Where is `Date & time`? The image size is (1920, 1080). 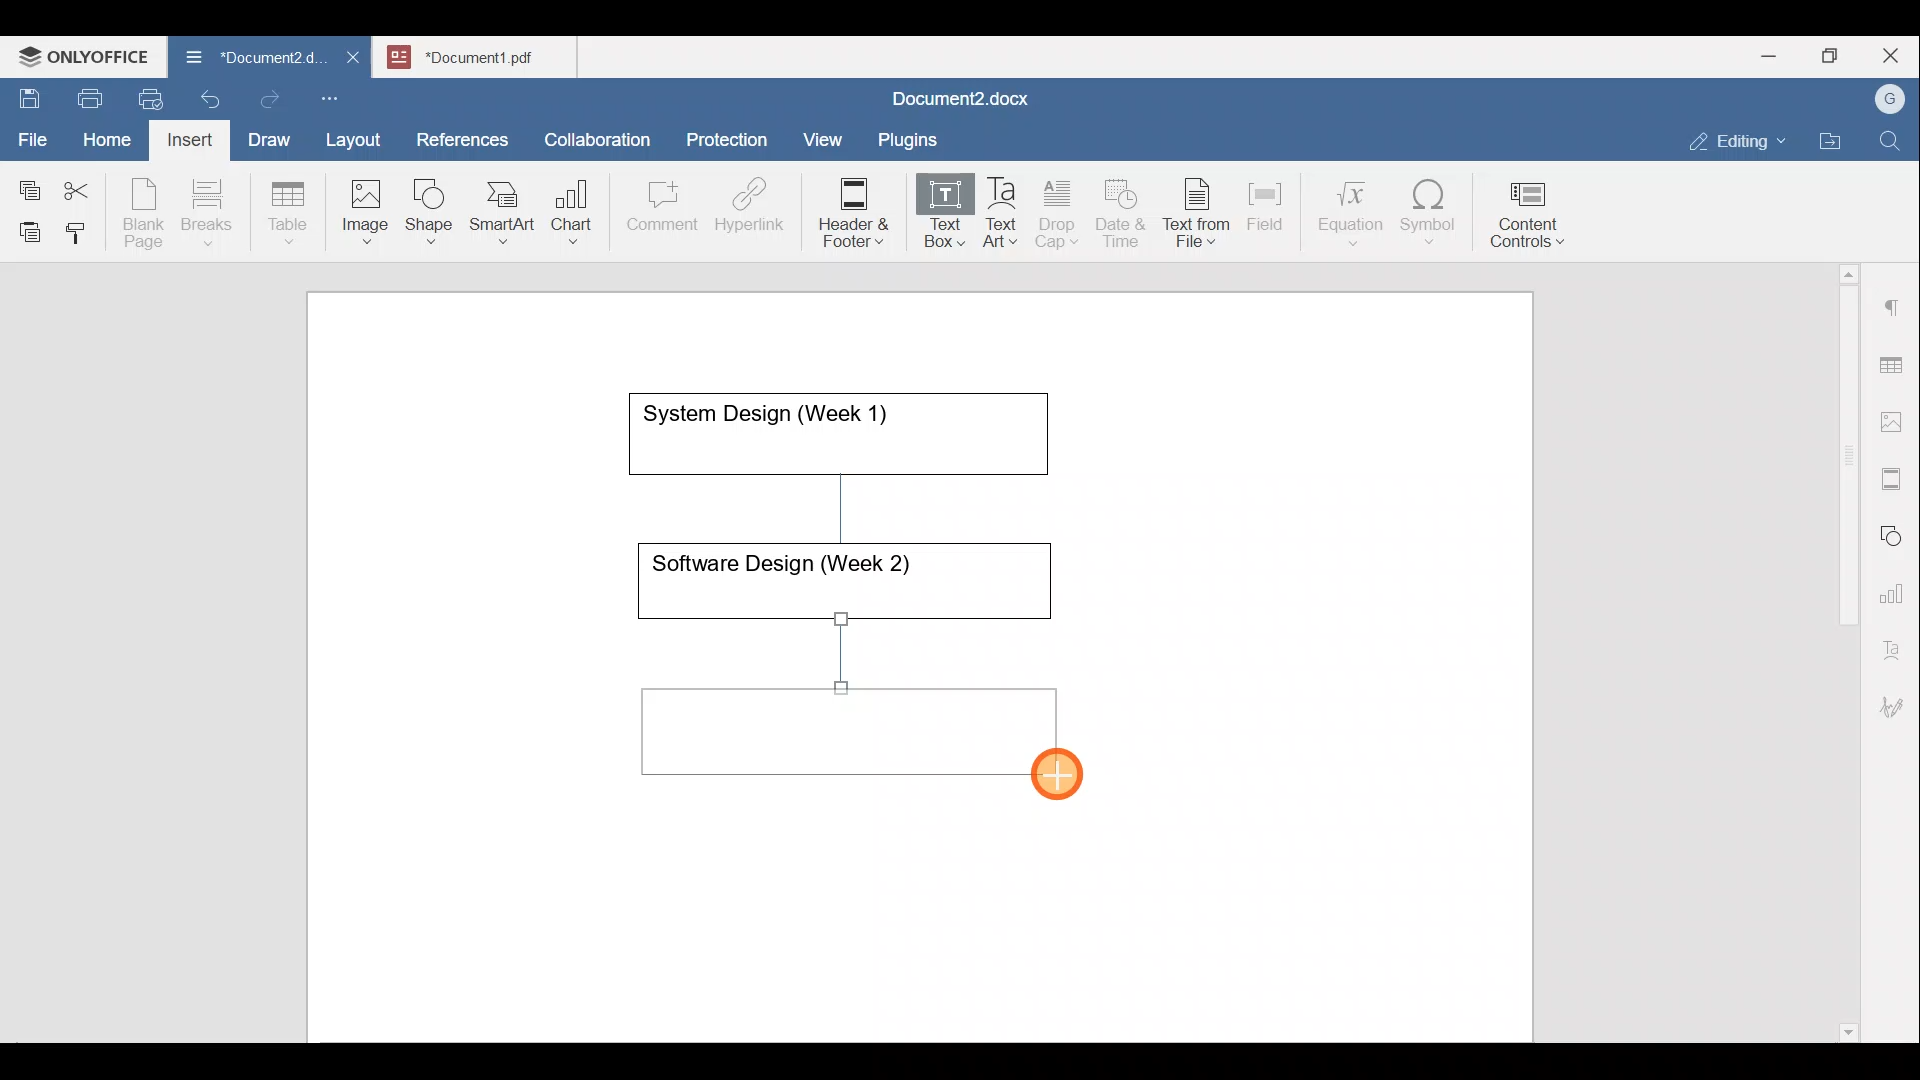 Date & time is located at coordinates (1122, 210).